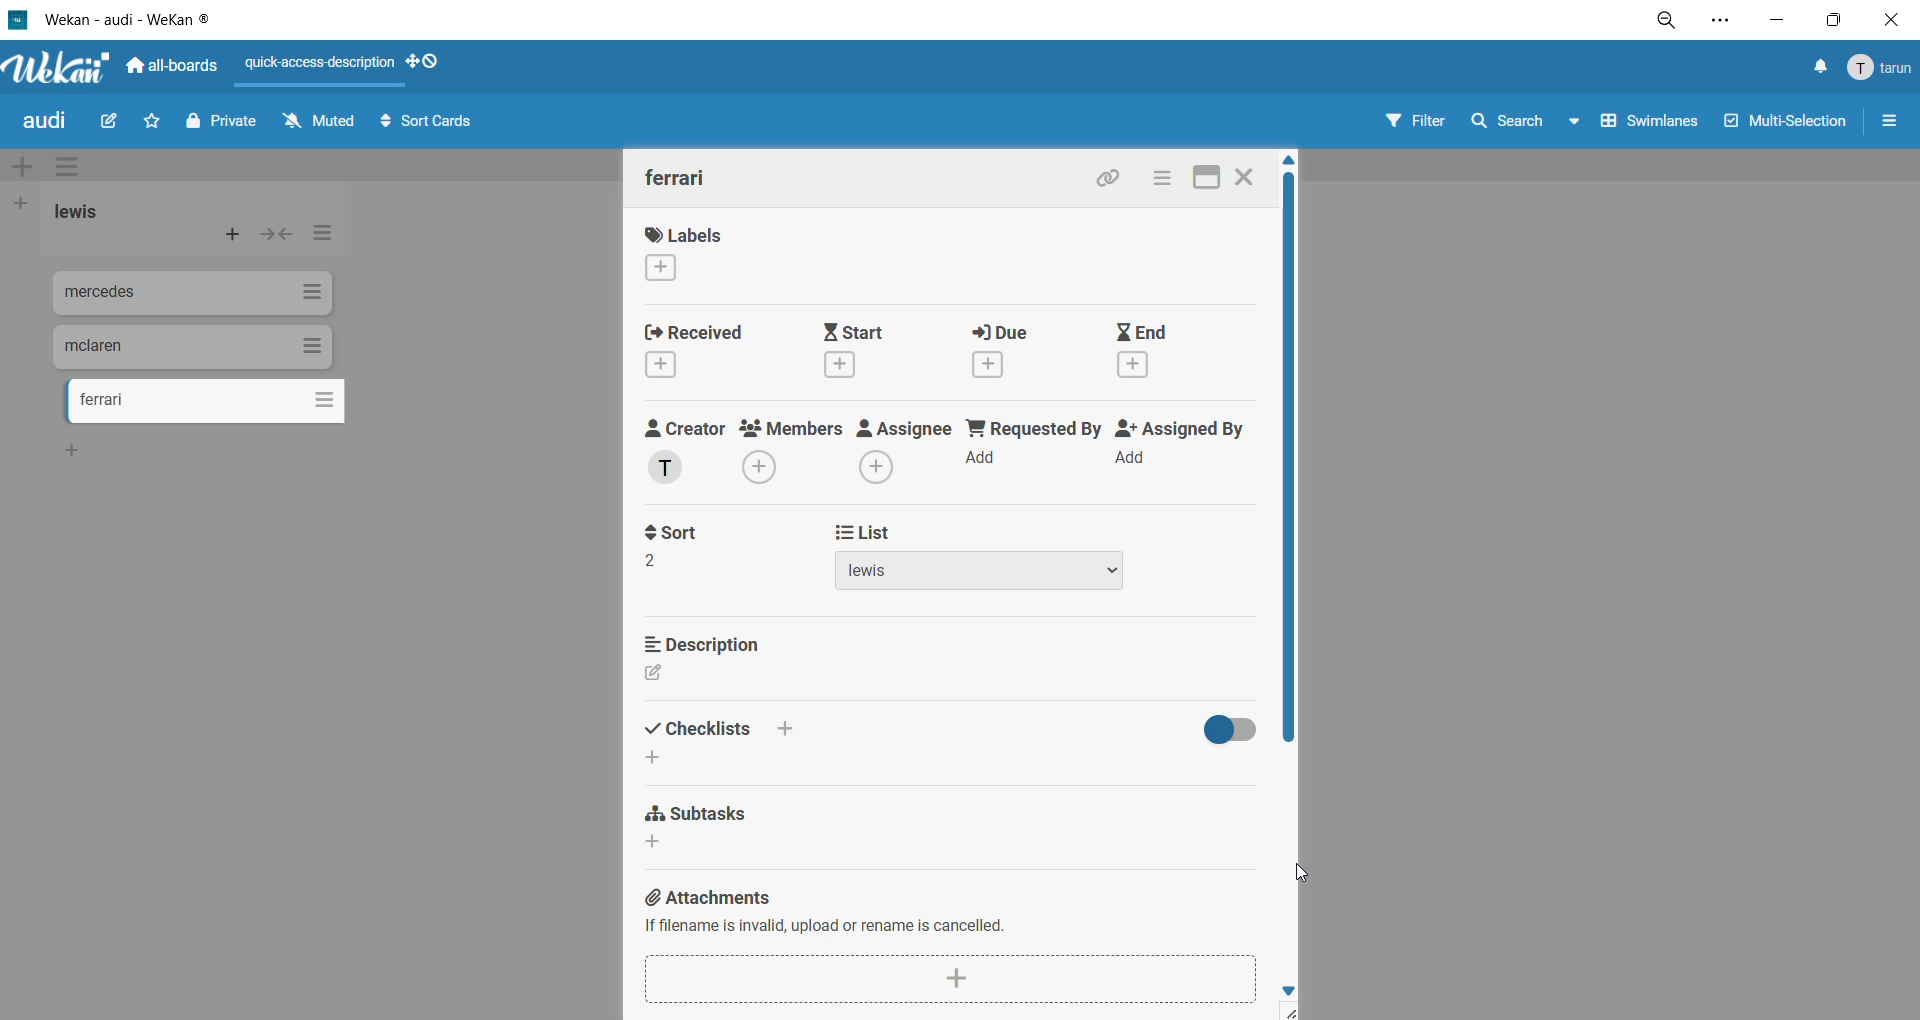 Image resolution: width=1920 pixels, height=1020 pixels. I want to click on list title, so click(79, 213).